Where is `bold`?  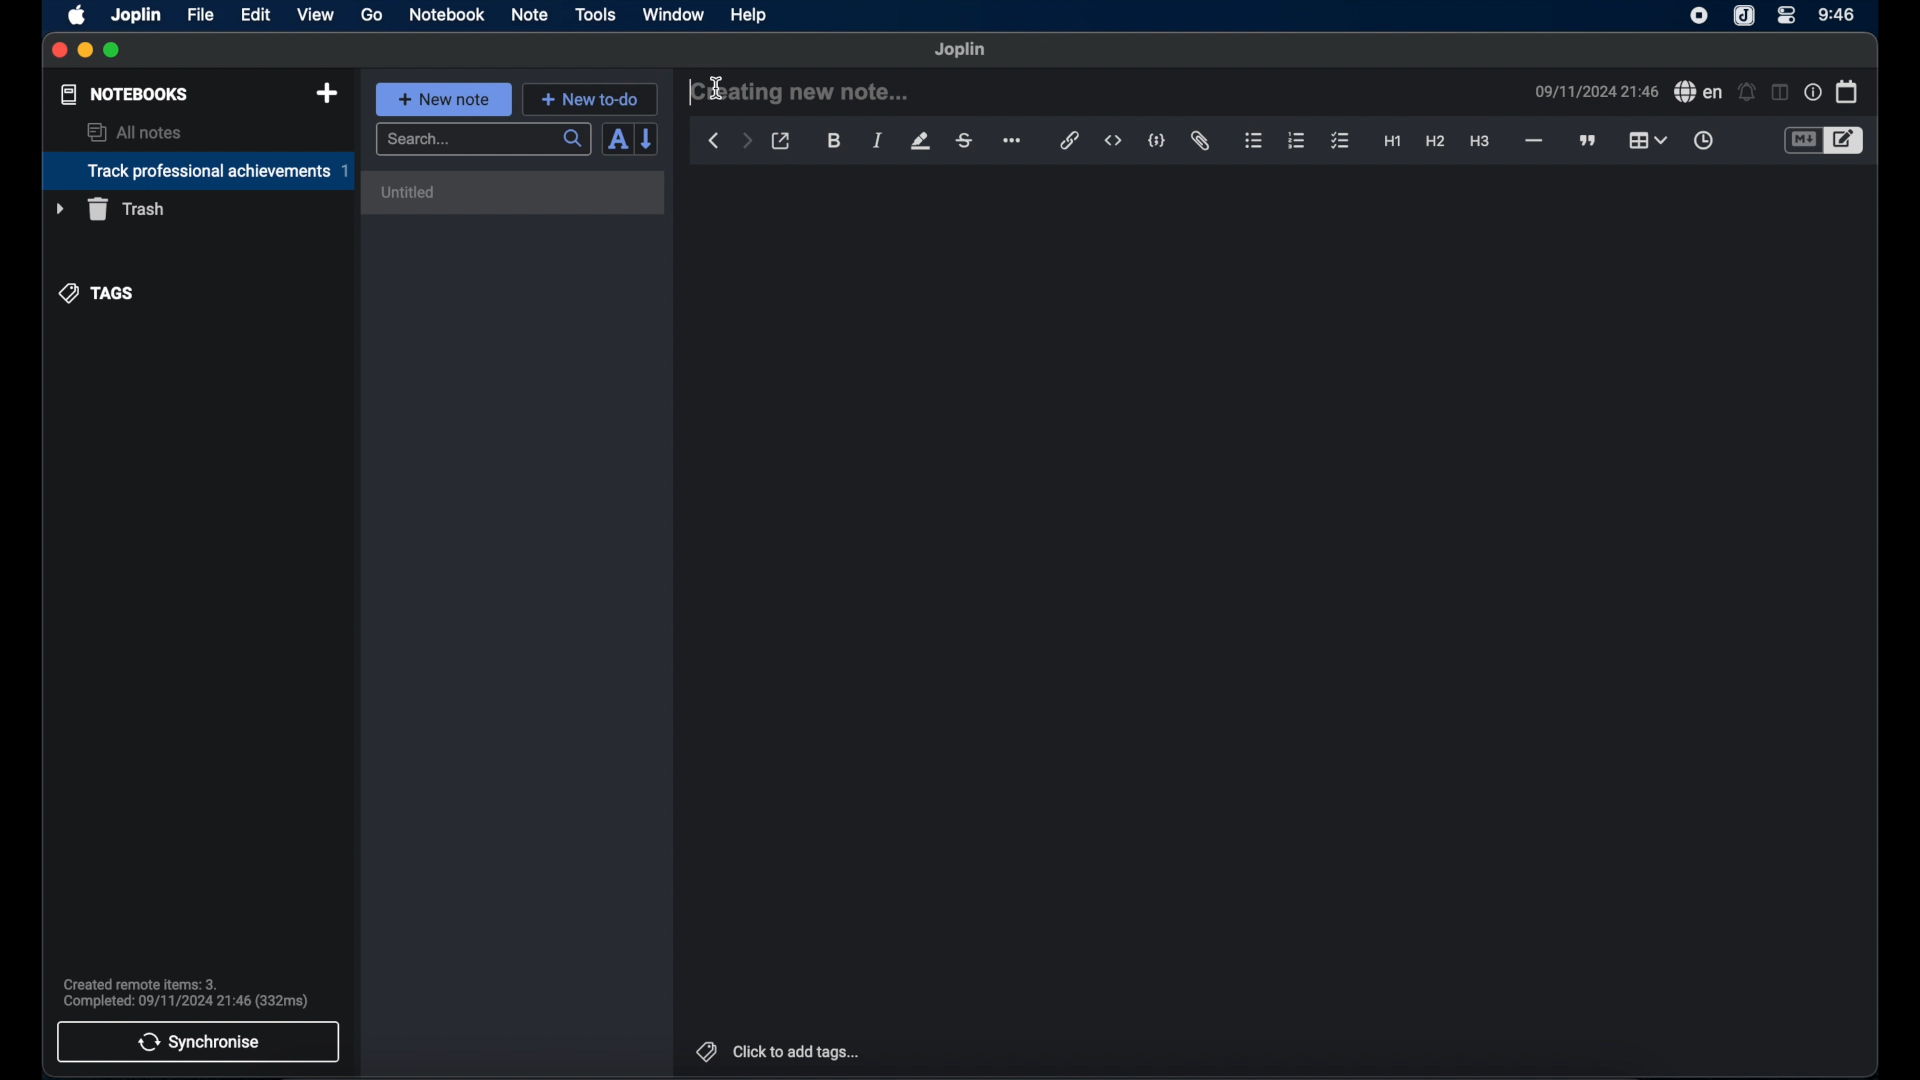
bold is located at coordinates (834, 141).